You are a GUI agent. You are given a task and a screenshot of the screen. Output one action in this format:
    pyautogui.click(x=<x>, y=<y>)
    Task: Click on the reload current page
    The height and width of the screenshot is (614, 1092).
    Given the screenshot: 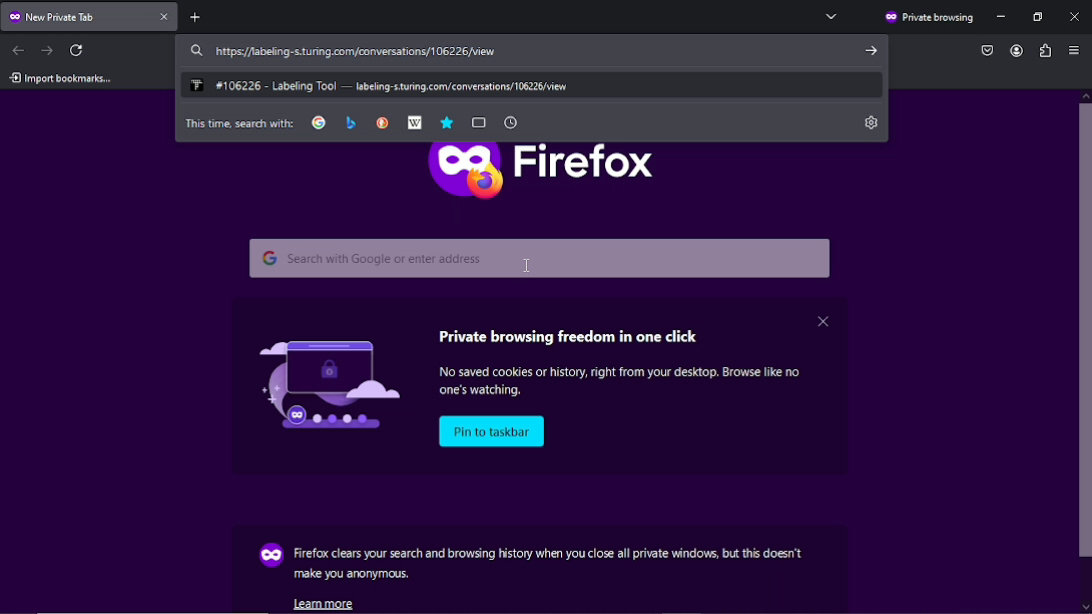 What is the action you would take?
    pyautogui.click(x=79, y=50)
    